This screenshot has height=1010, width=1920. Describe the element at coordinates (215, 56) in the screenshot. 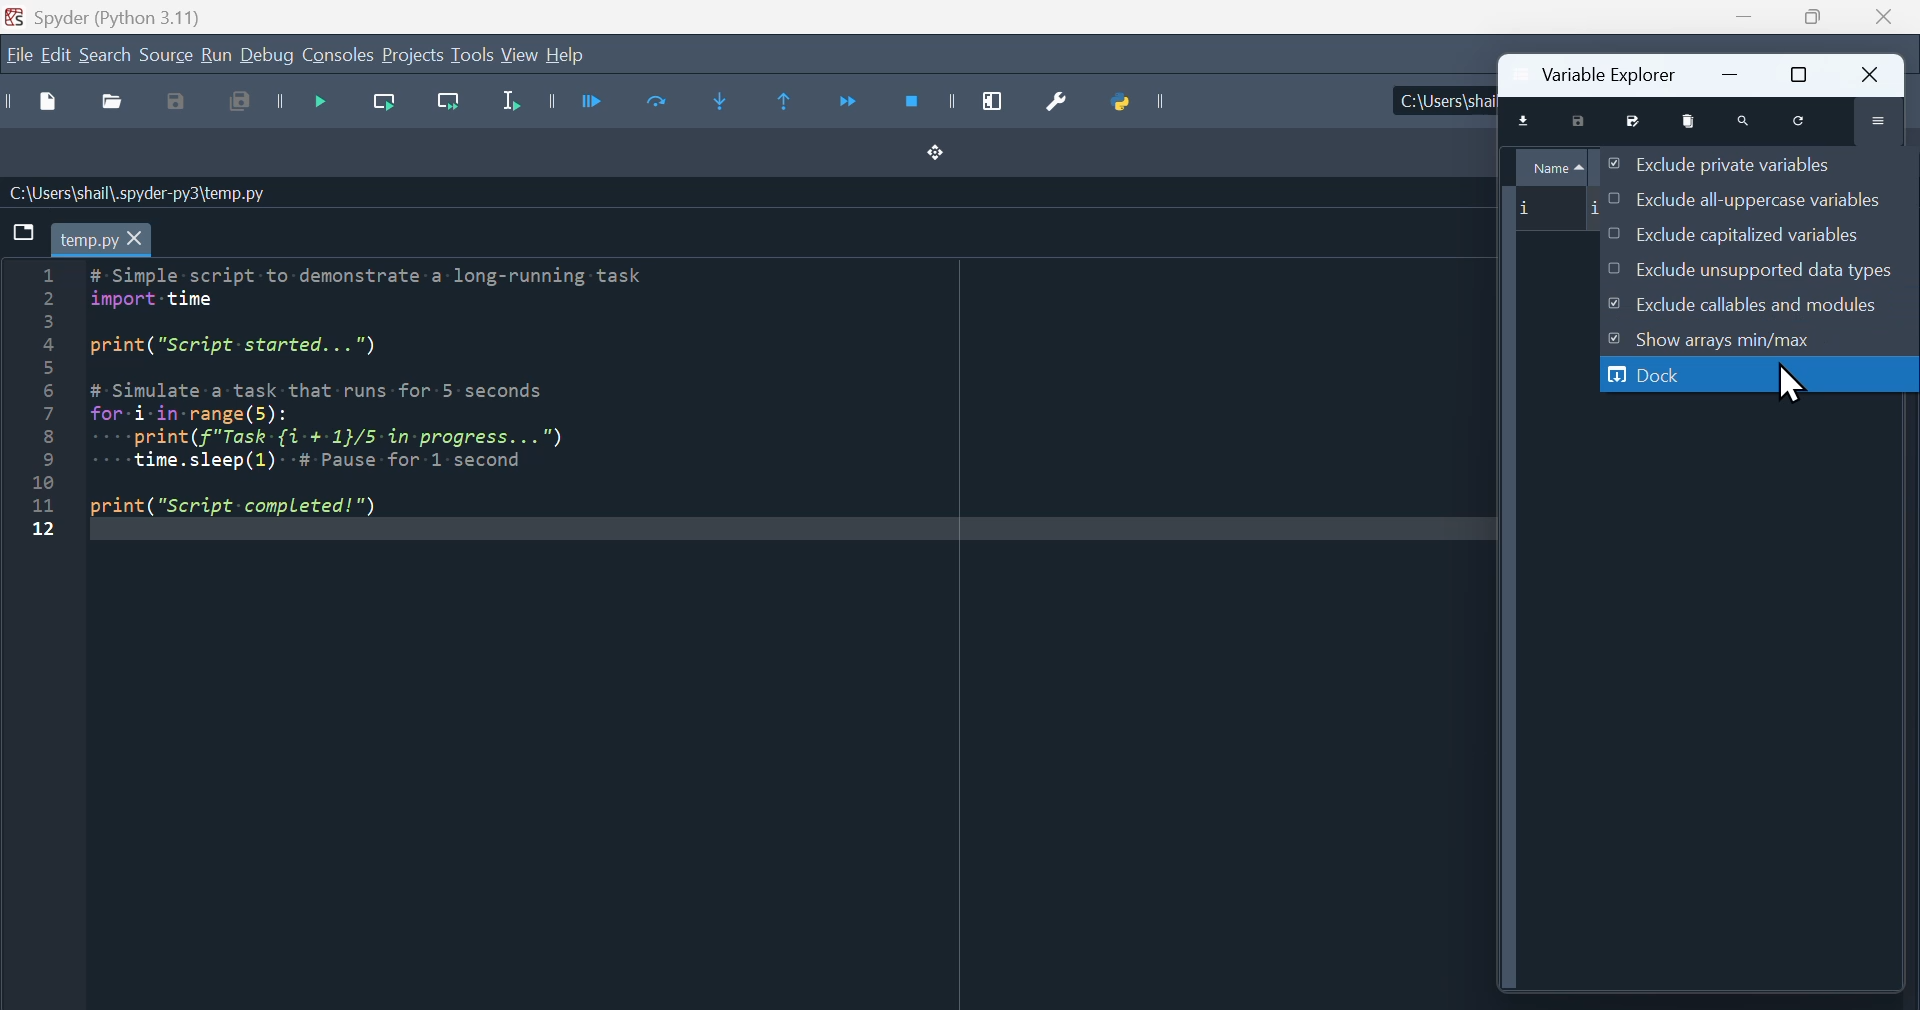

I see `run` at that location.